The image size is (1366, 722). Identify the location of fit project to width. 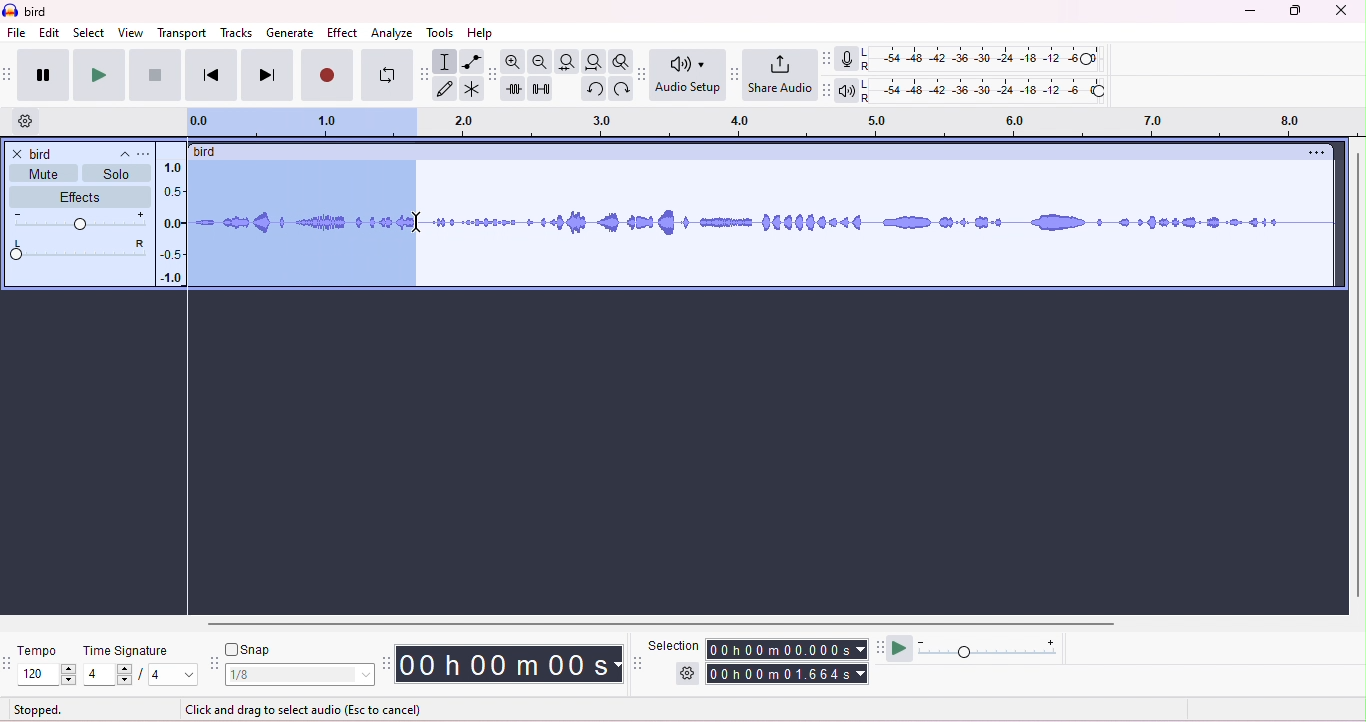
(593, 63).